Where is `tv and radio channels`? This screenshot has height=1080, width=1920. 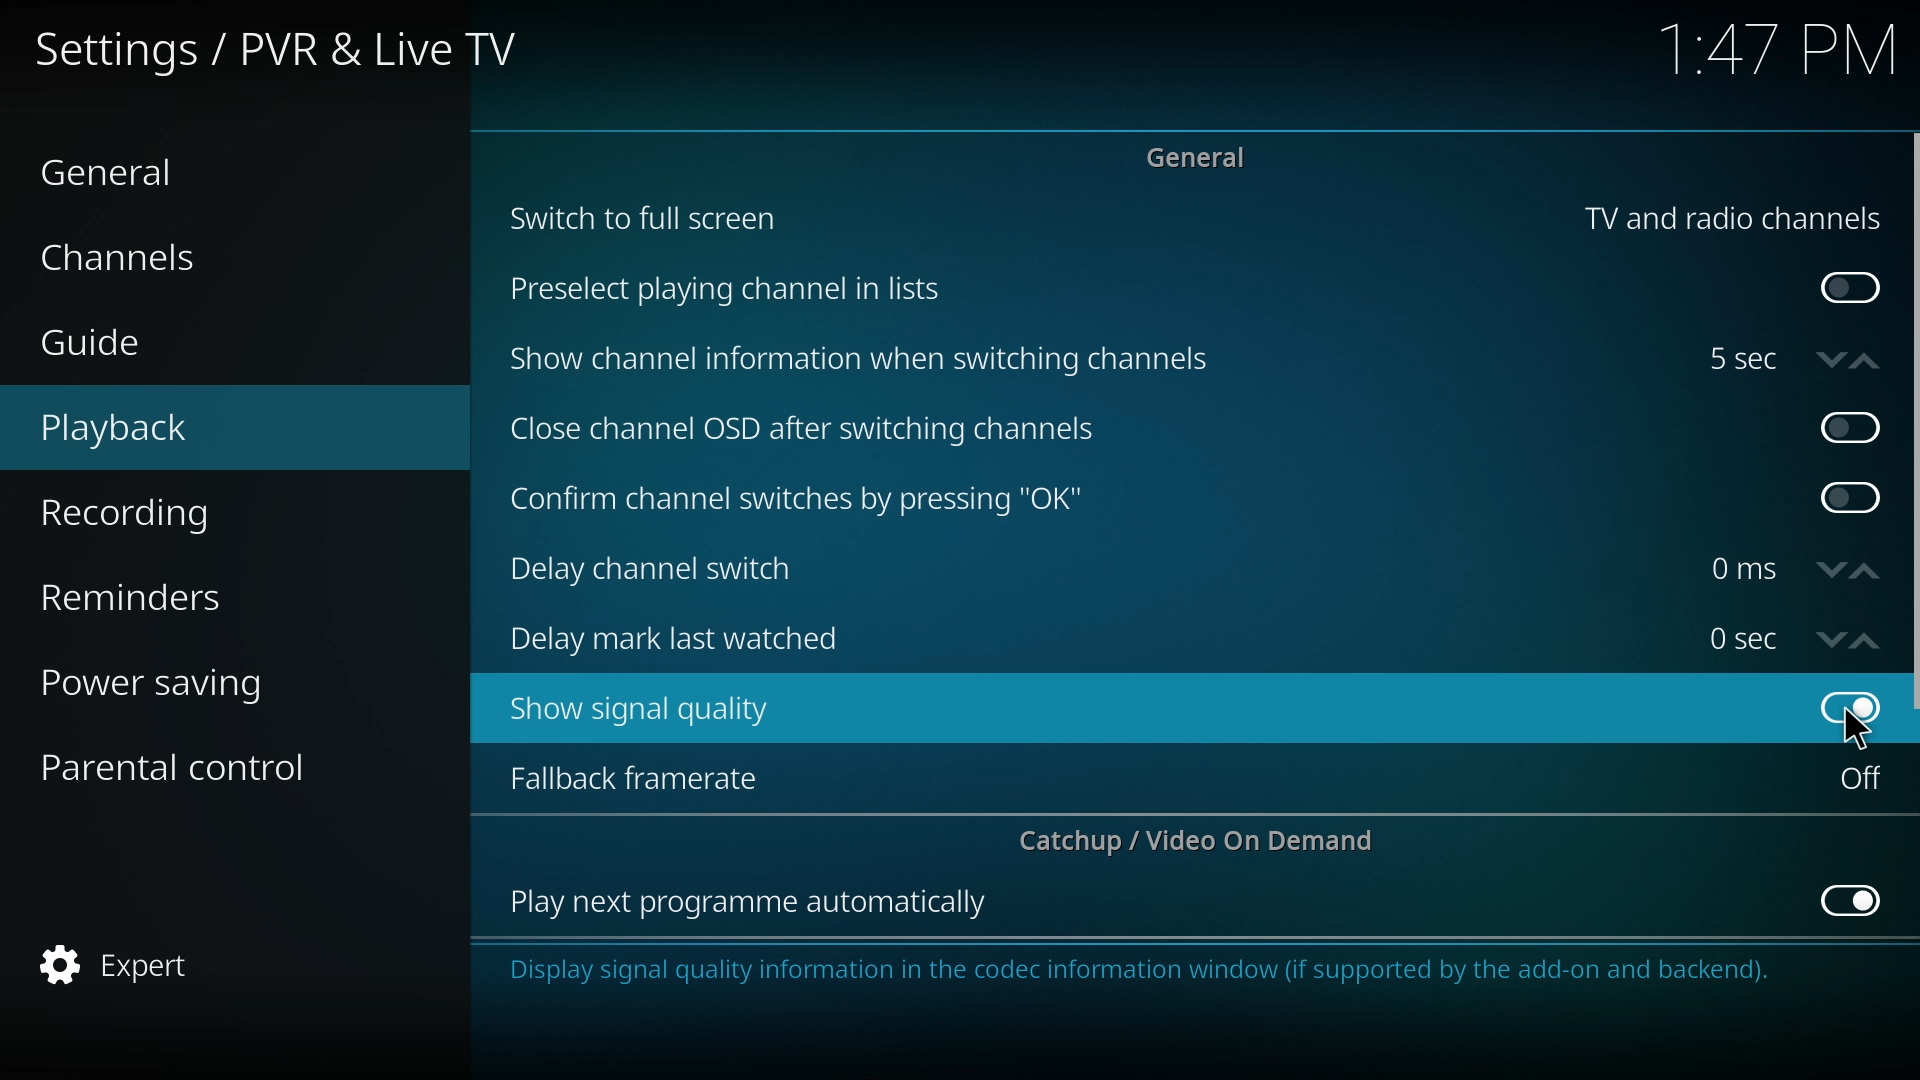 tv and radio channels is located at coordinates (1732, 219).